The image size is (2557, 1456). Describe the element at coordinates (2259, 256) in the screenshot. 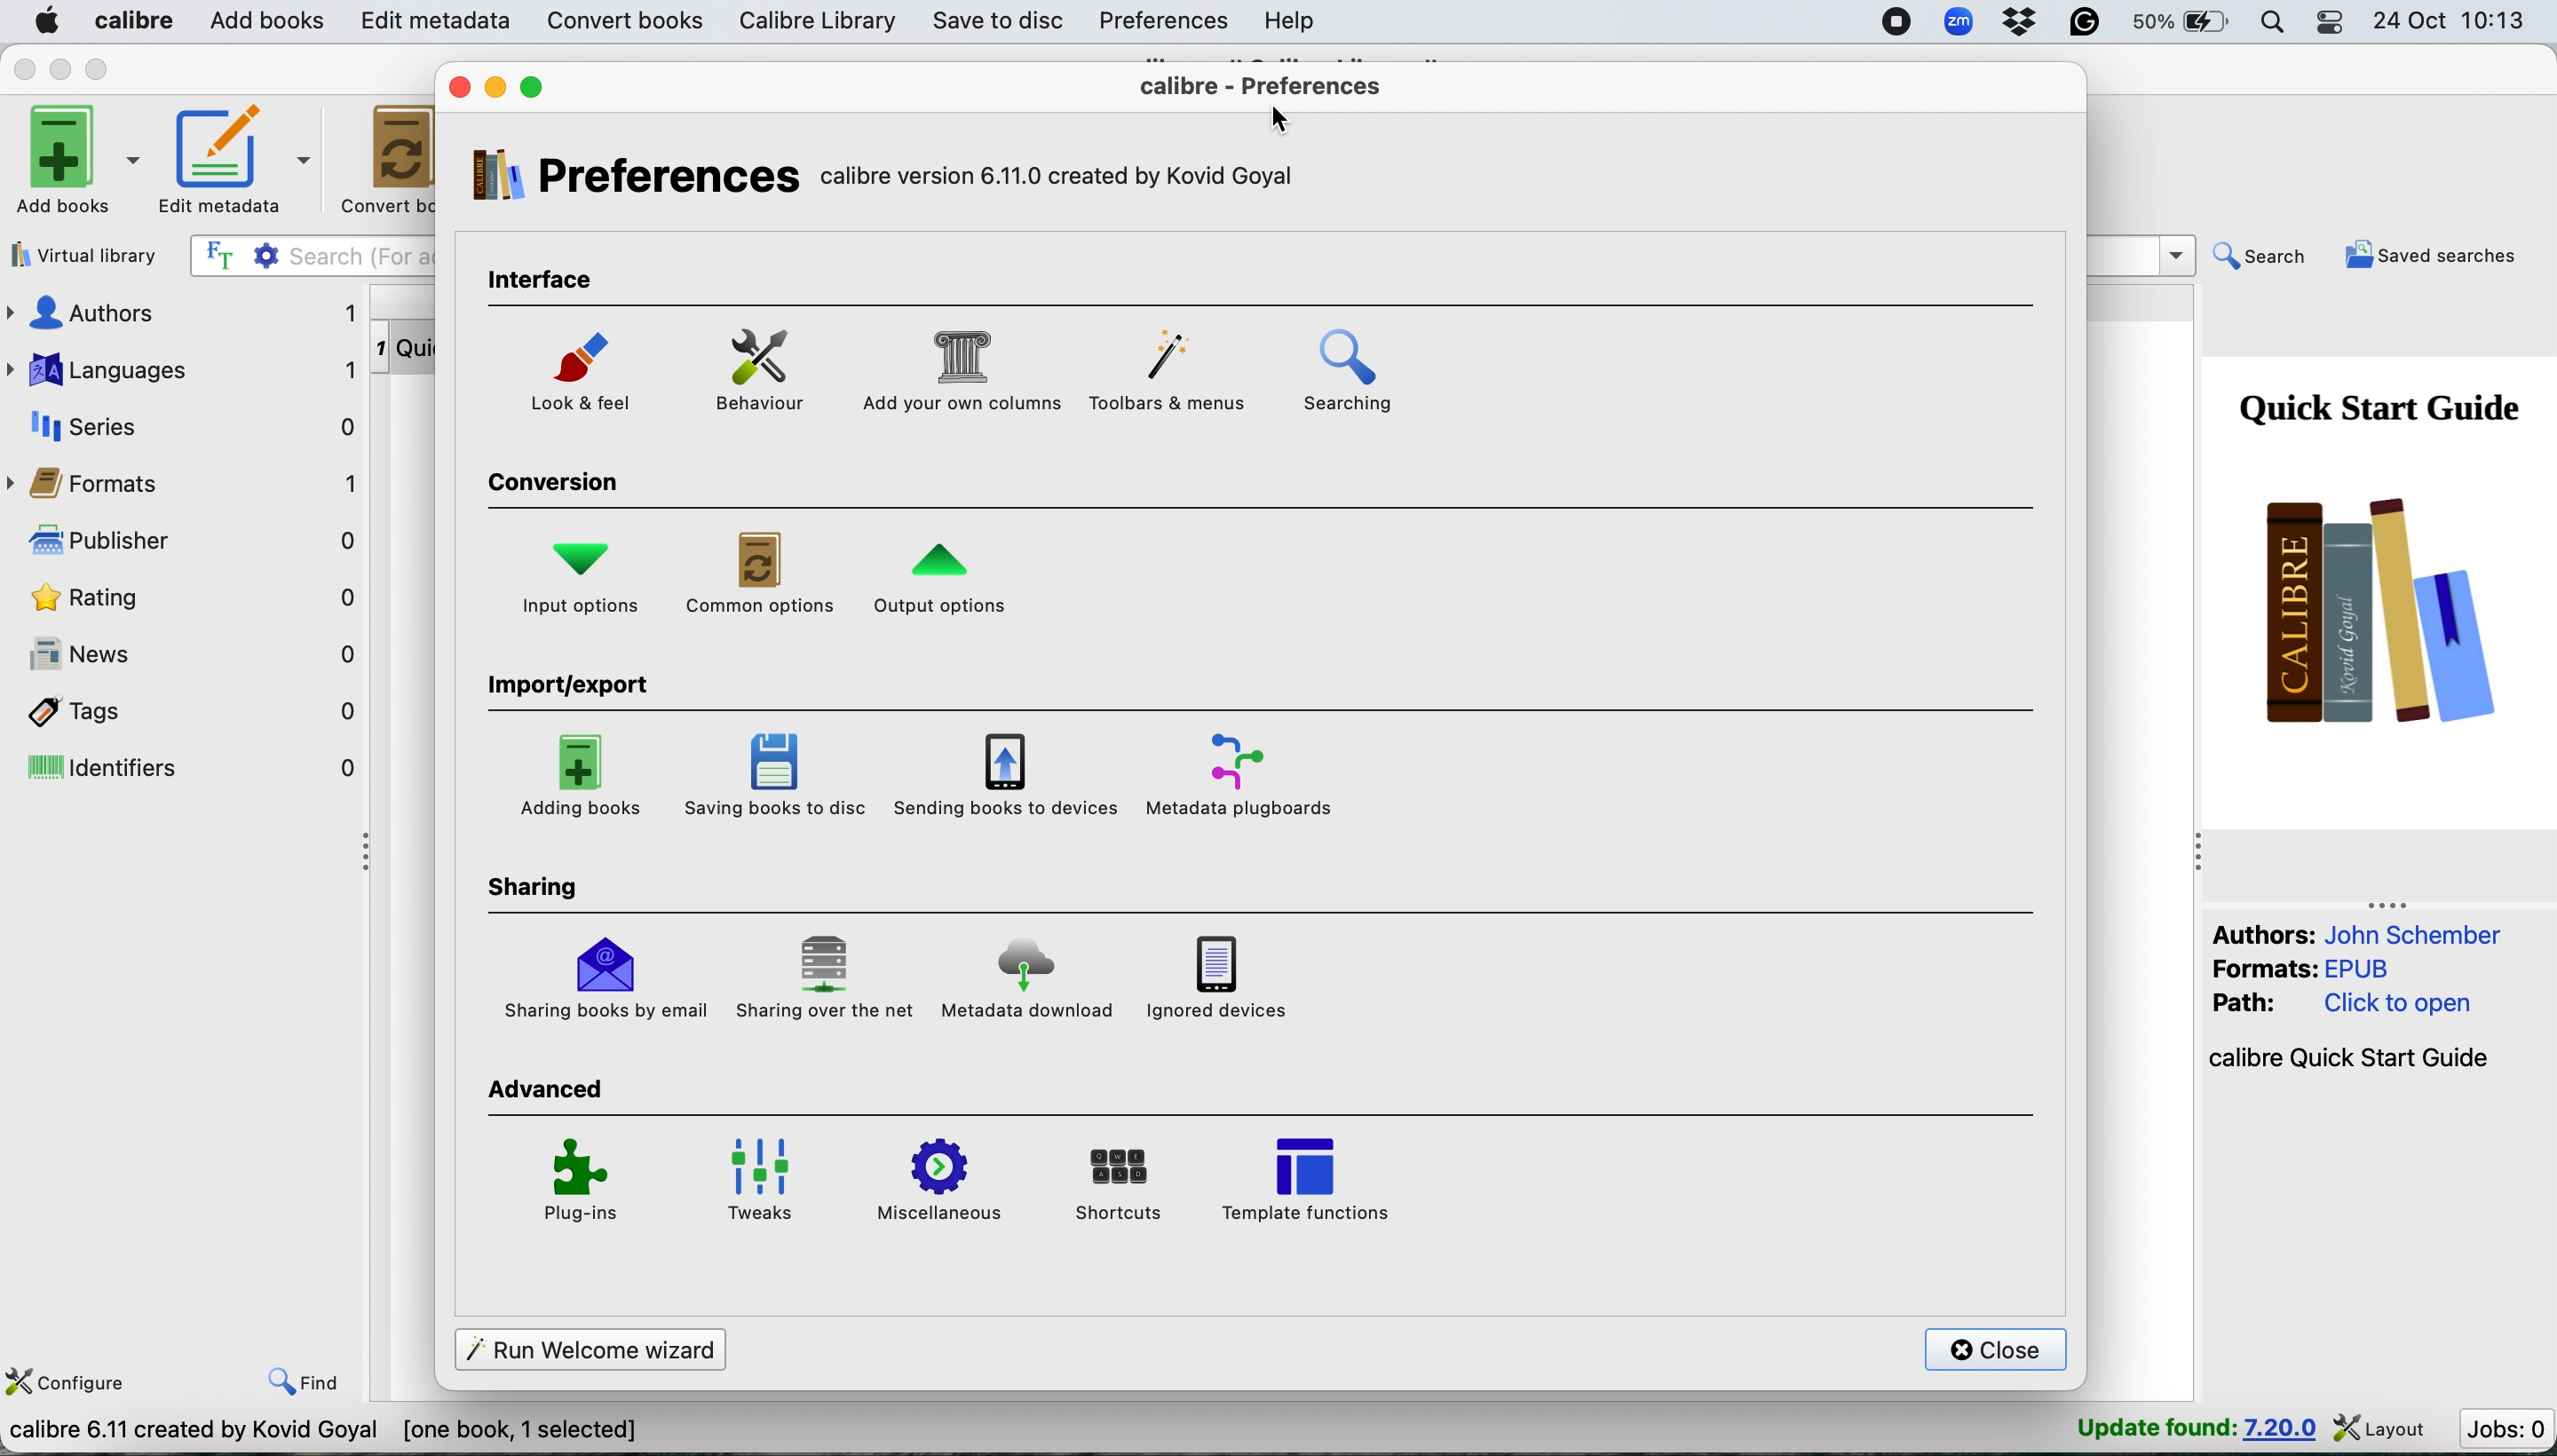

I see `search` at that location.